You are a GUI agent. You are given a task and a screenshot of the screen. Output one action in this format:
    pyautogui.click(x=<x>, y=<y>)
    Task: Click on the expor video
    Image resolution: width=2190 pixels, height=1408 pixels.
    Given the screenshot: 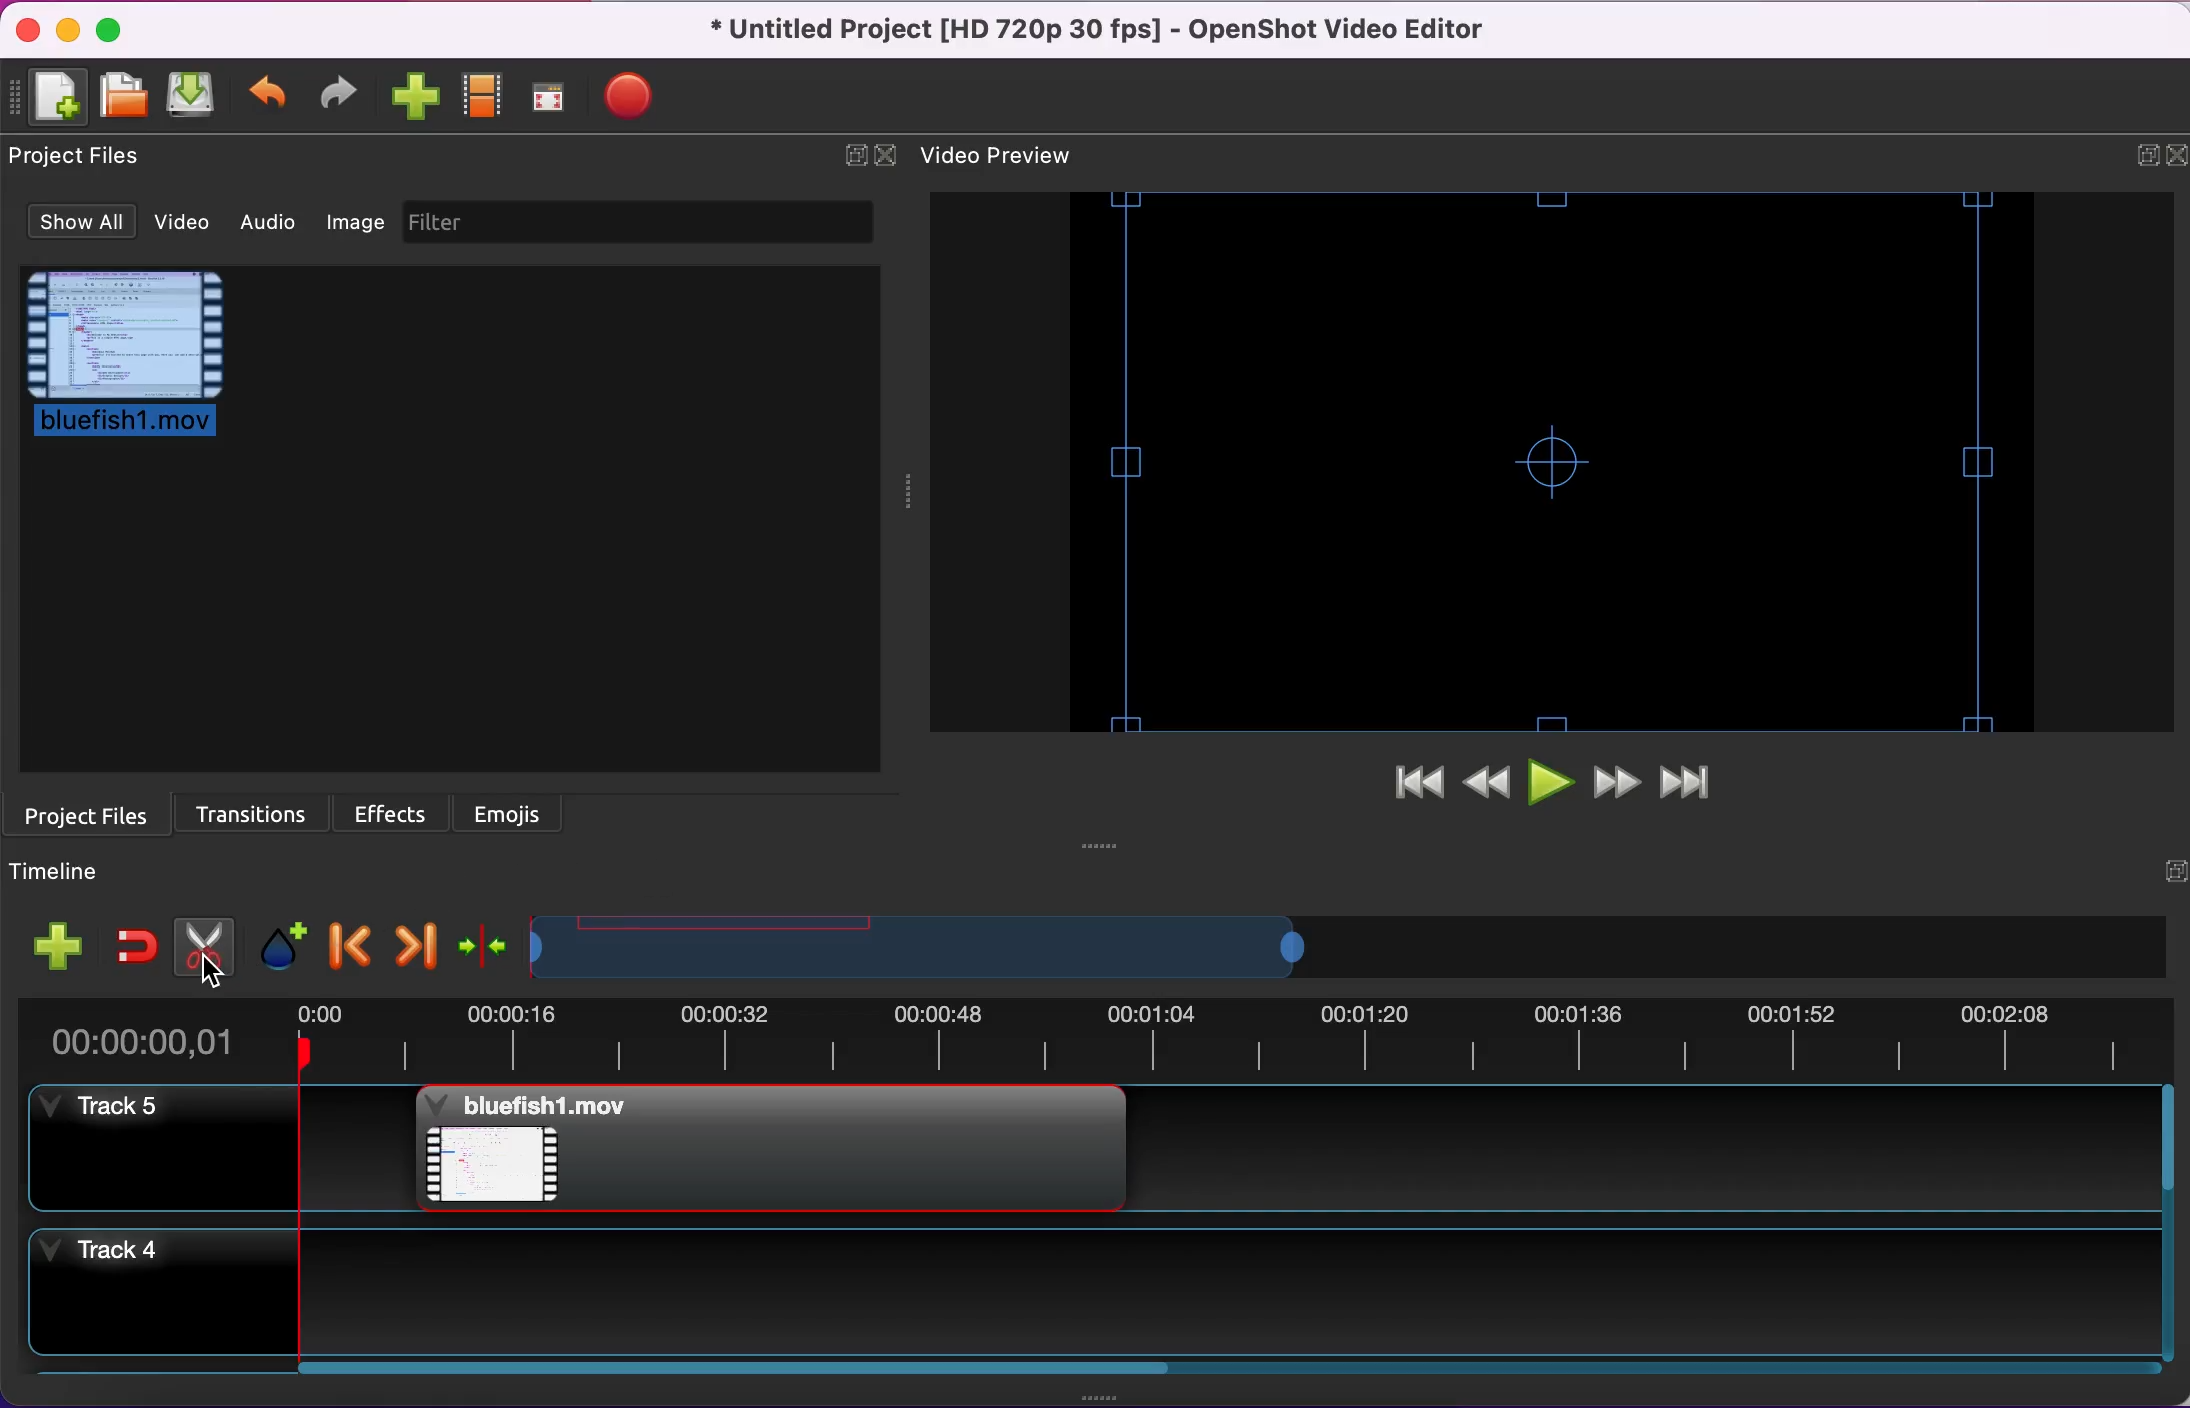 What is the action you would take?
    pyautogui.click(x=632, y=92)
    